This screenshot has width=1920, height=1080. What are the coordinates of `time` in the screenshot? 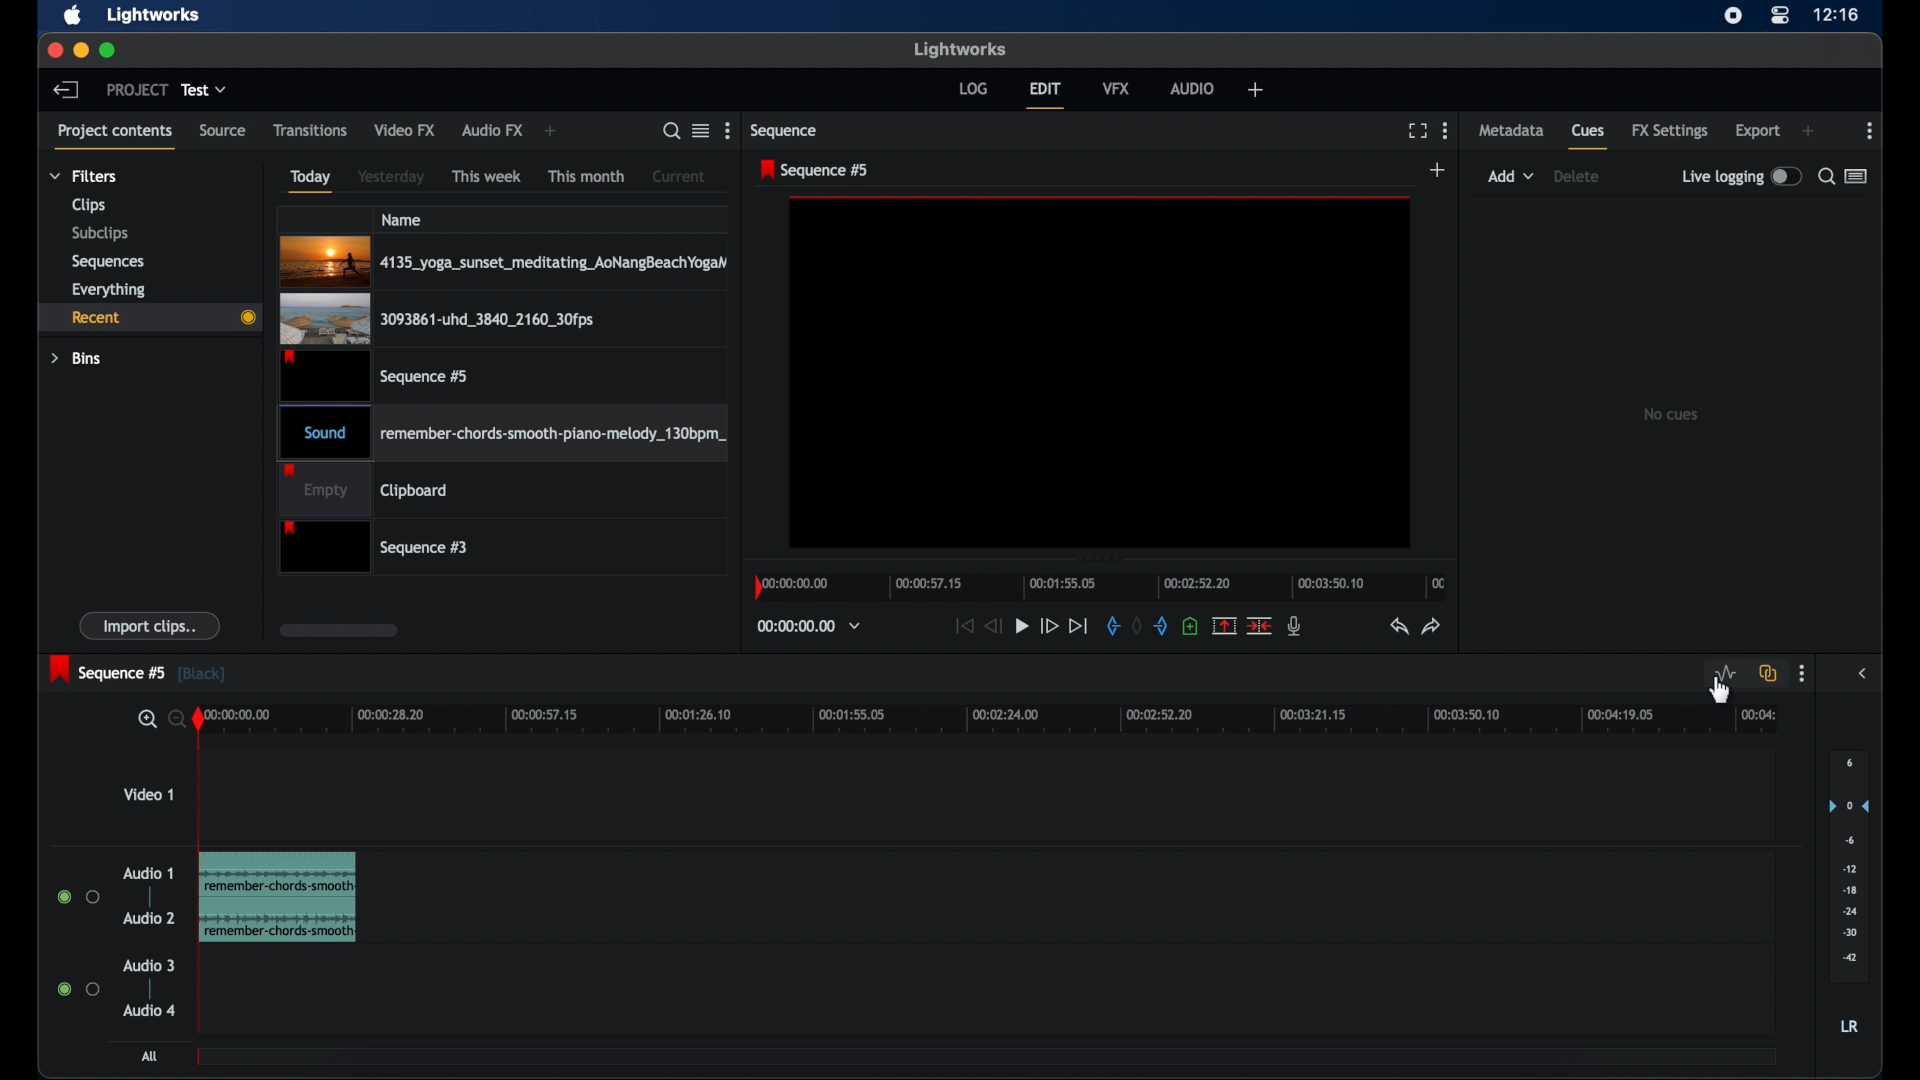 It's located at (1836, 16).